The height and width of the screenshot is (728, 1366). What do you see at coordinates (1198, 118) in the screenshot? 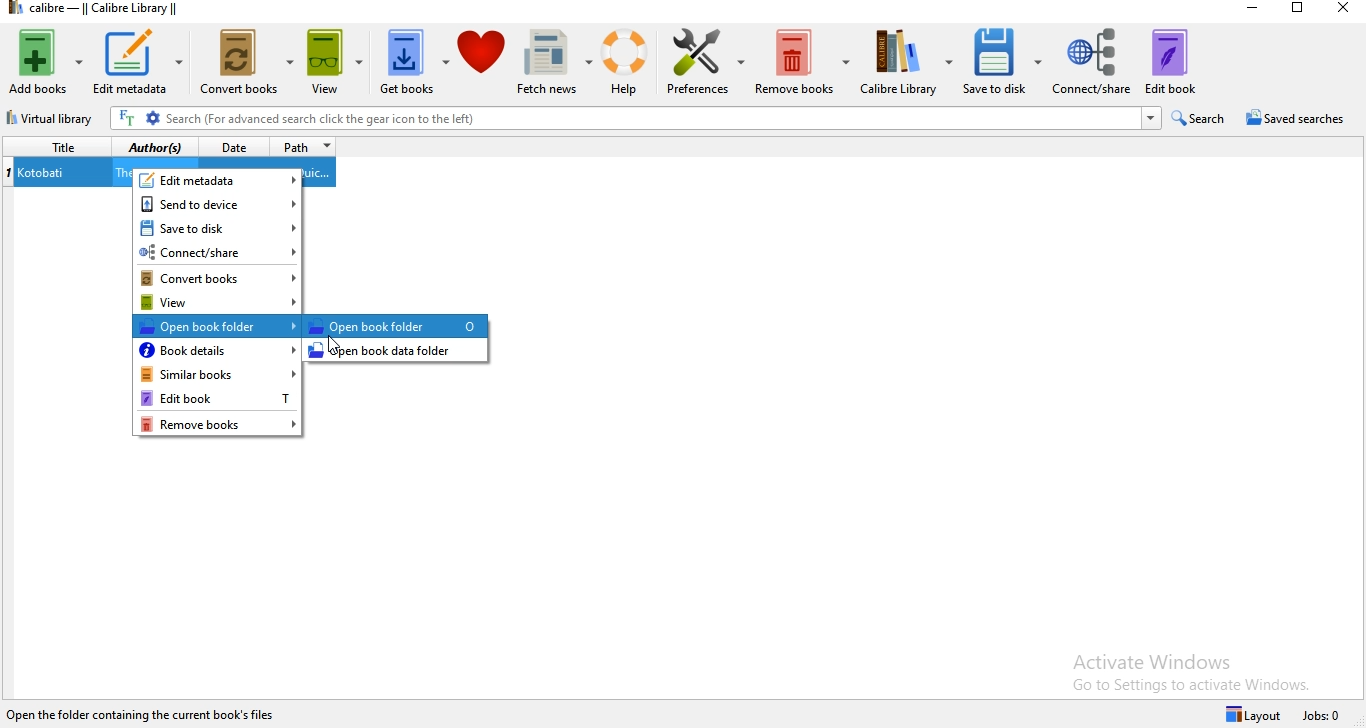
I see `search` at bounding box center [1198, 118].